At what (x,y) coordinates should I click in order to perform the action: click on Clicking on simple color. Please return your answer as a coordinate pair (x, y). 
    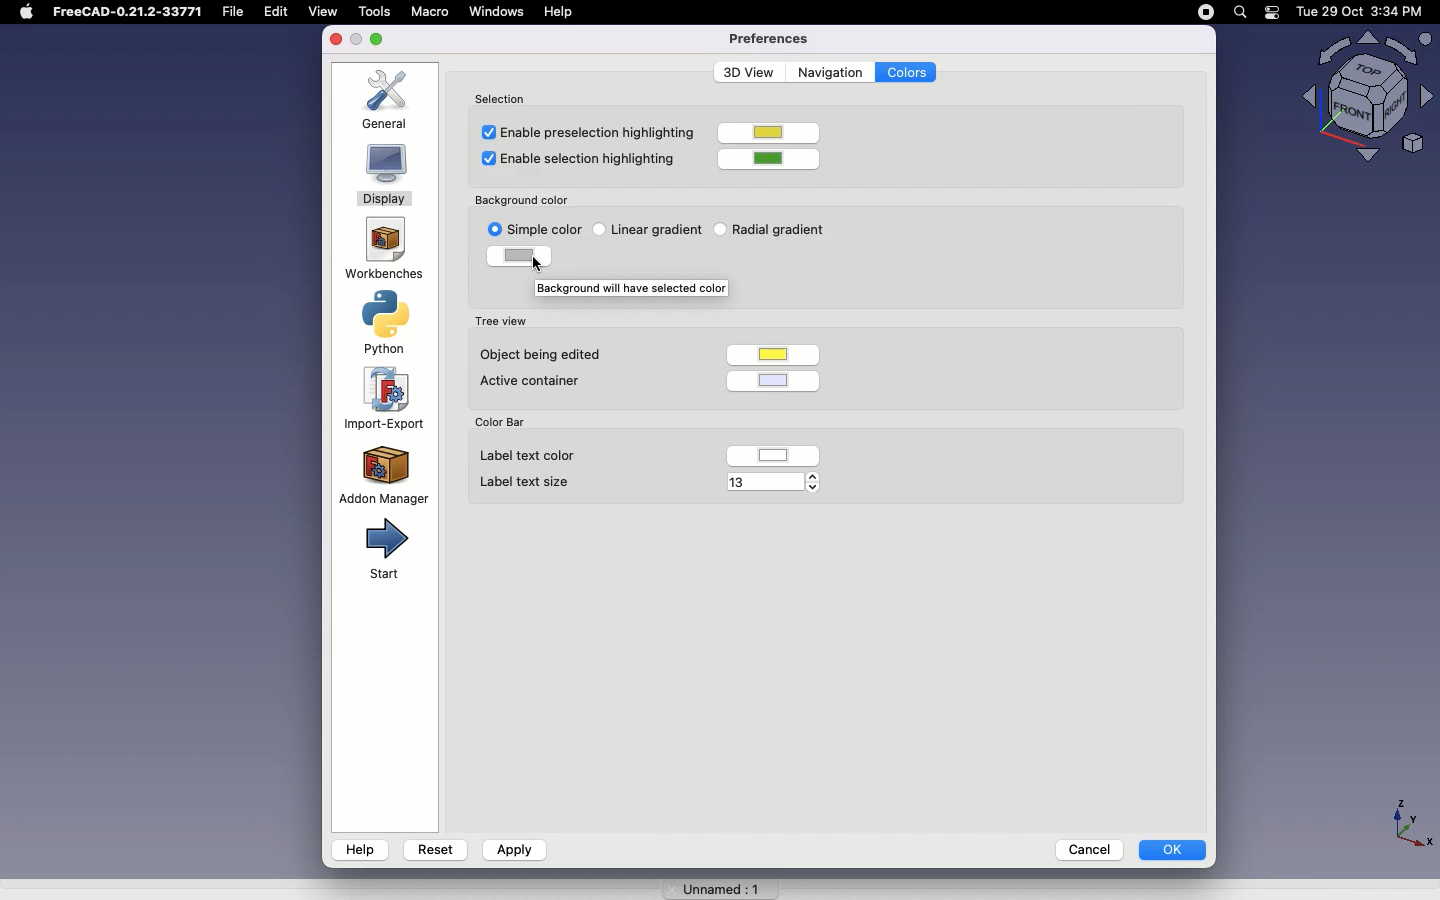
    Looking at the image, I should click on (543, 231).